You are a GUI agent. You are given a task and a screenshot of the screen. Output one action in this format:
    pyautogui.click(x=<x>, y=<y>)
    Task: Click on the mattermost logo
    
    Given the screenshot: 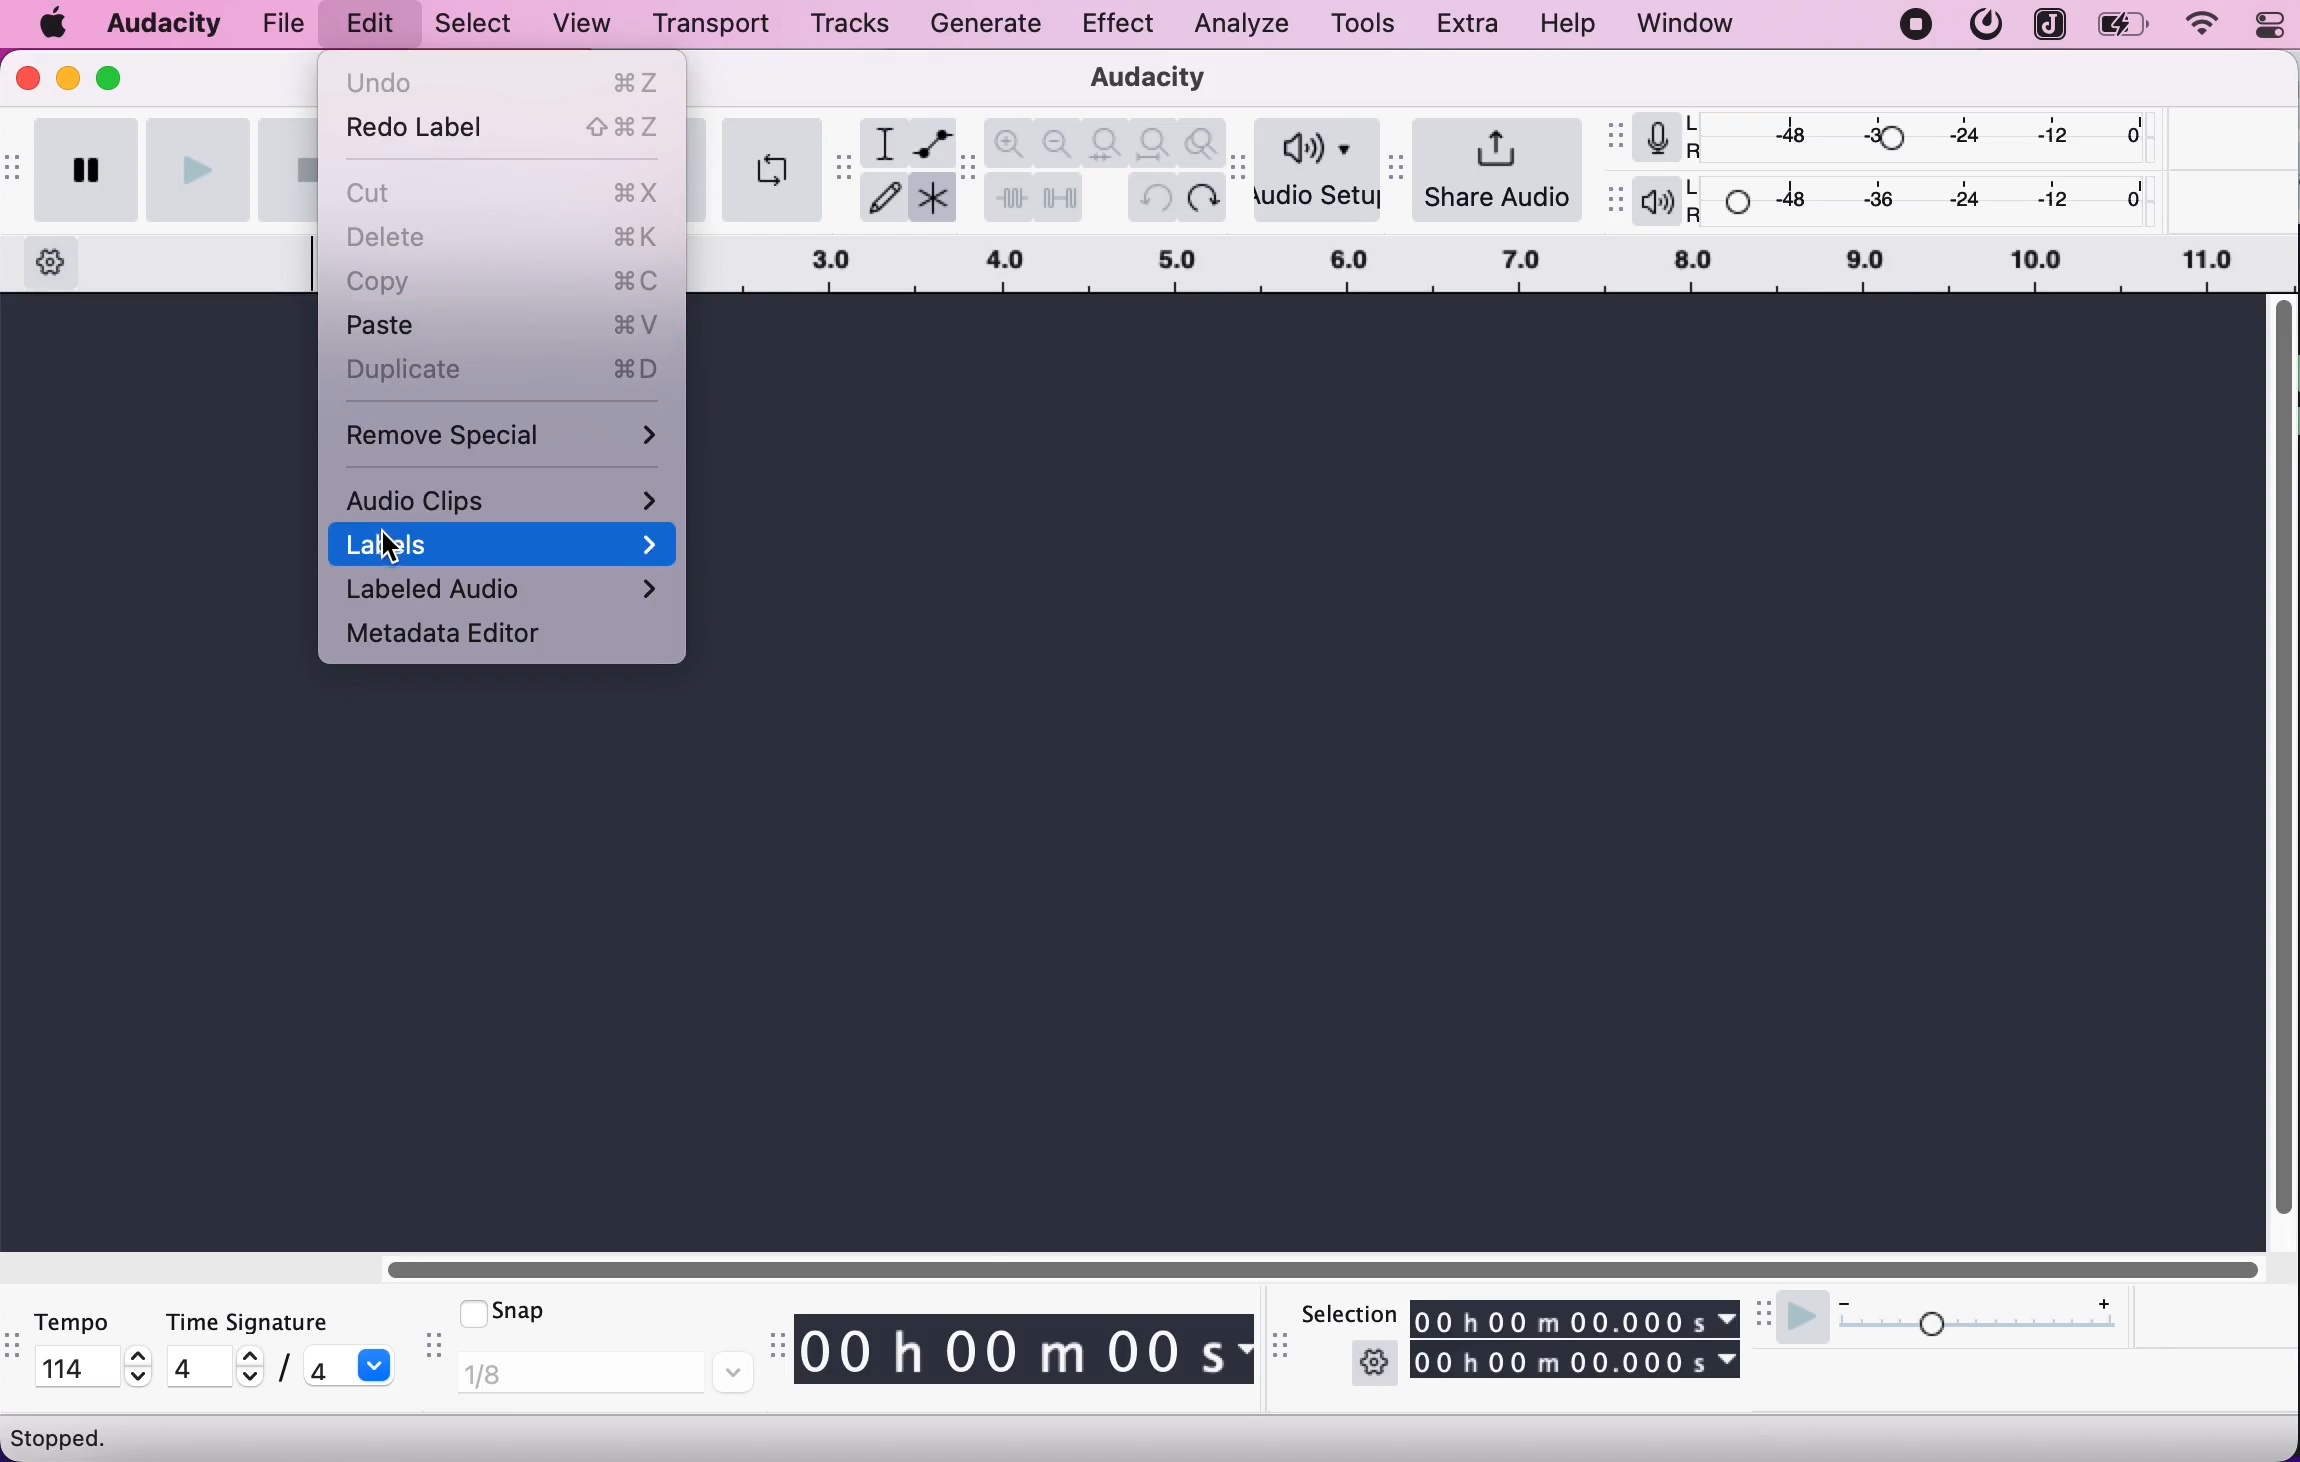 What is the action you would take?
    pyautogui.click(x=1984, y=25)
    